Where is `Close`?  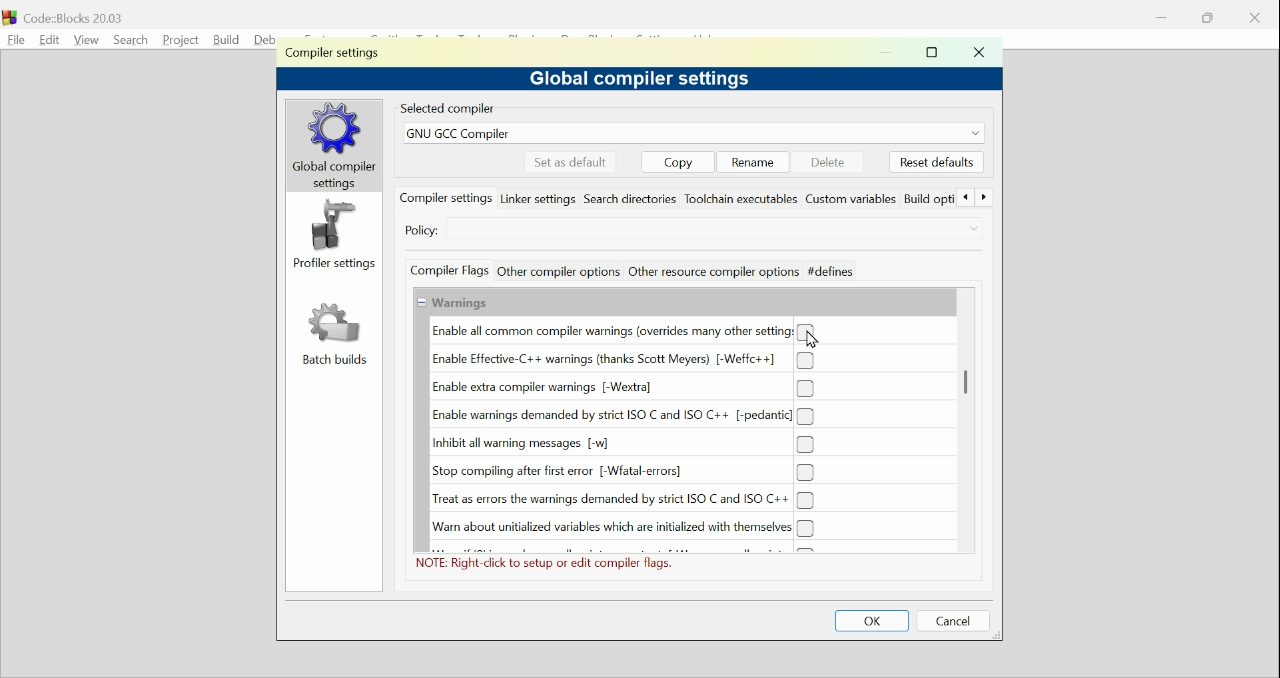
Close is located at coordinates (977, 53).